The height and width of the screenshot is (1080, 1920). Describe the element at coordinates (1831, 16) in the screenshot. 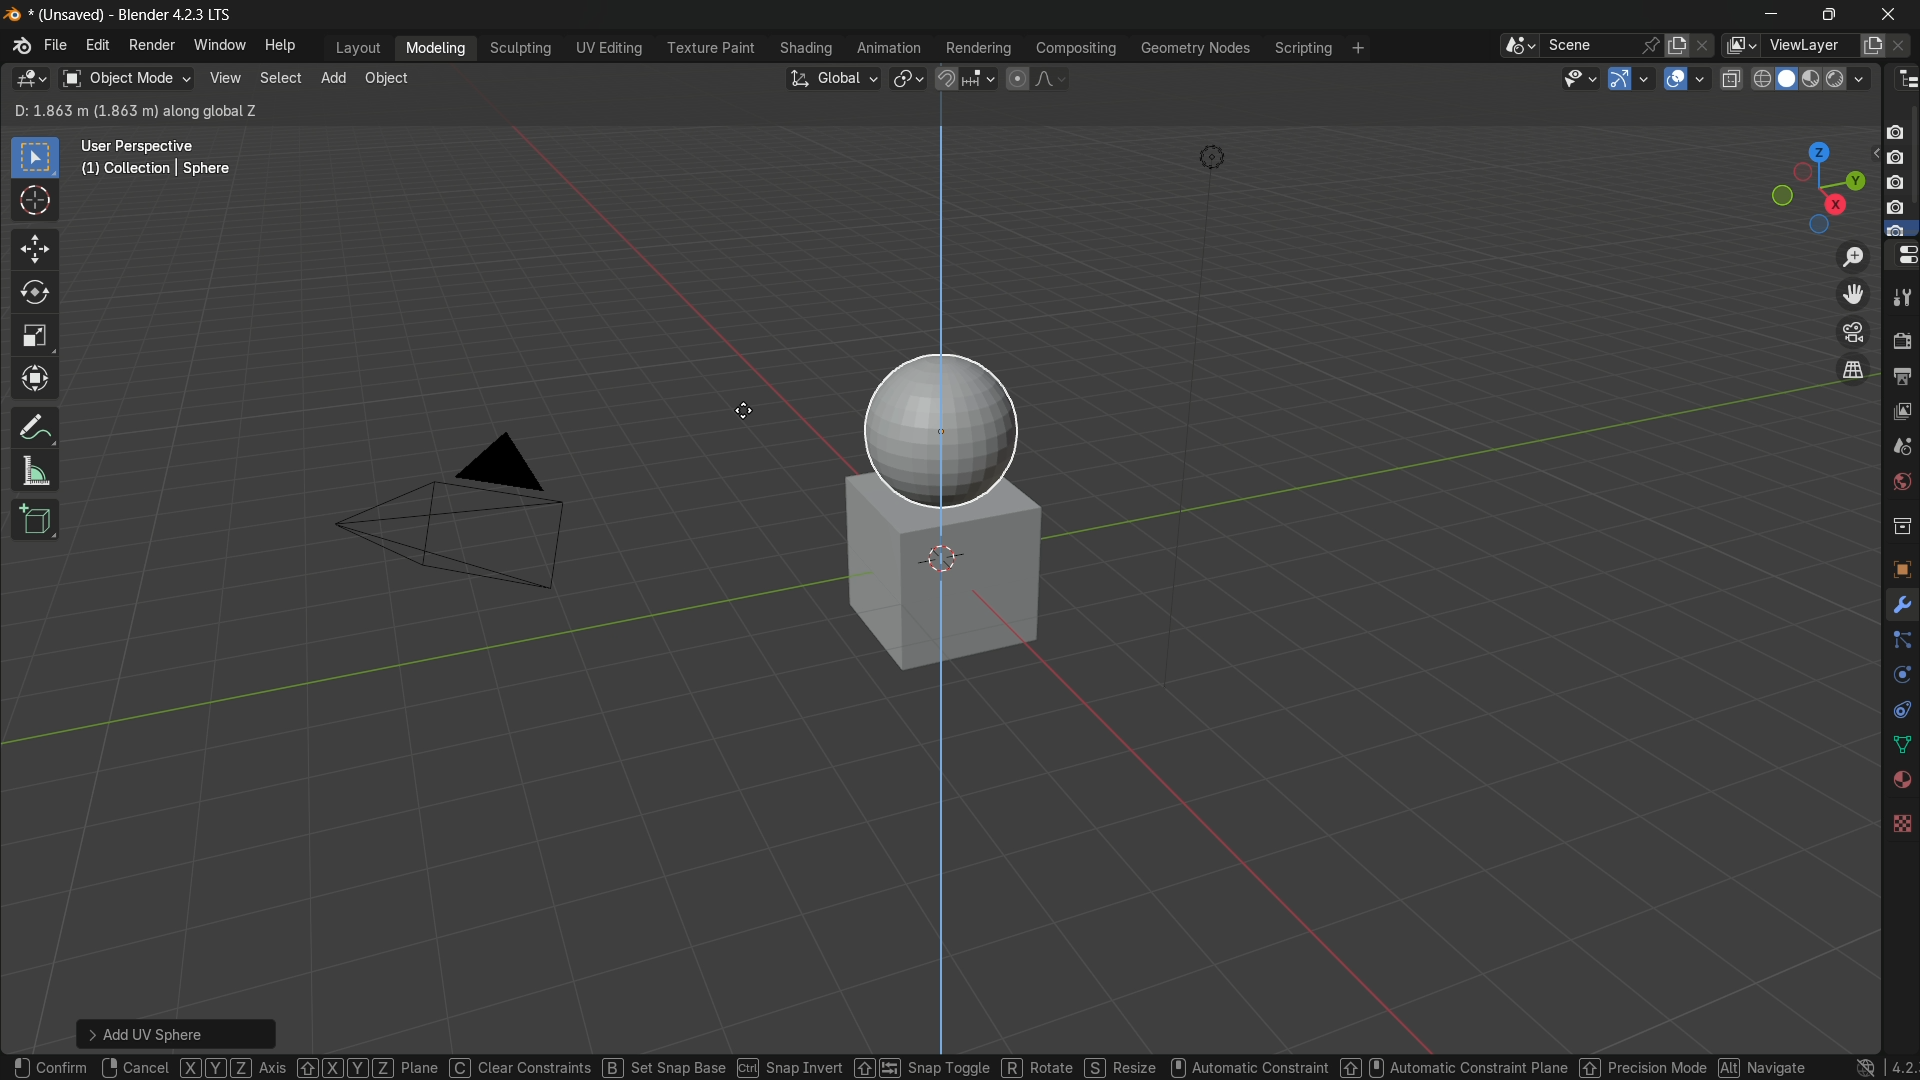

I see `maximize or restore` at that location.